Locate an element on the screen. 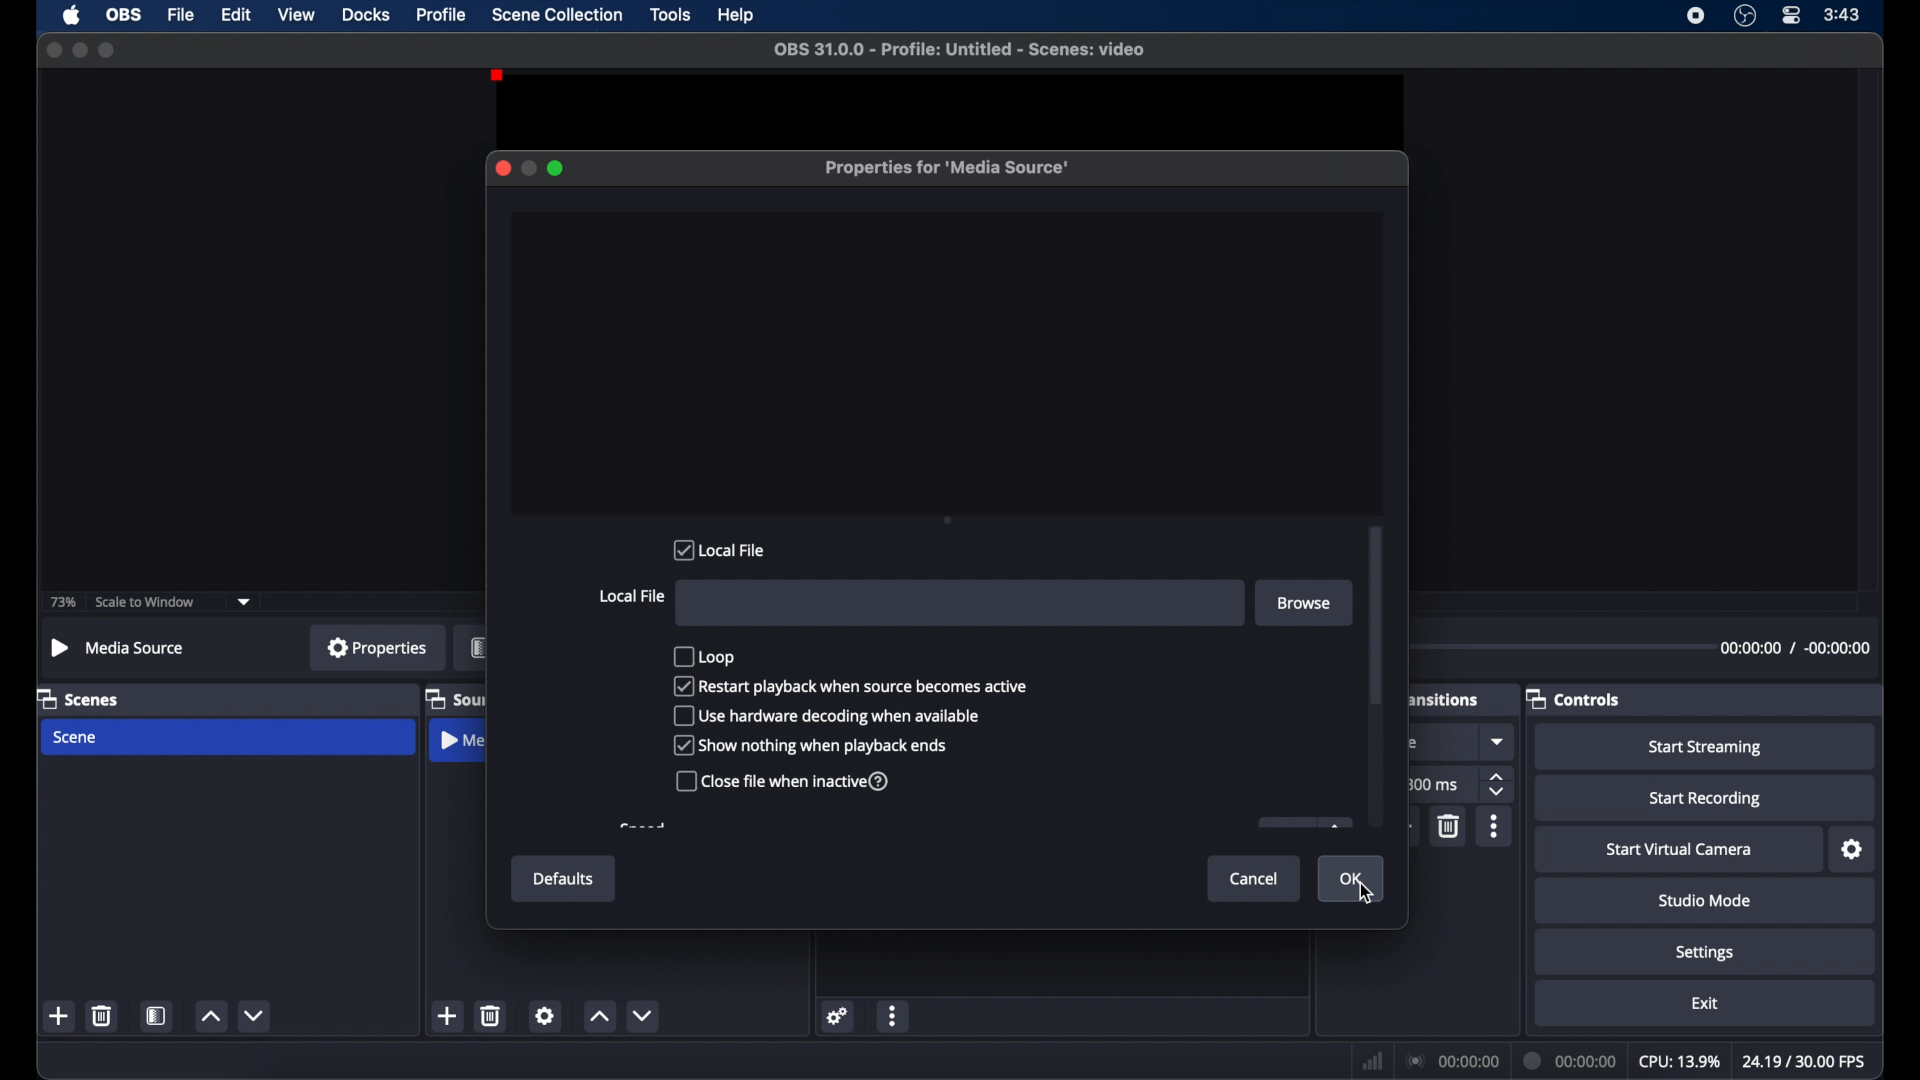 This screenshot has width=1920, height=1080. obscure icon is located at coordinates (1411, 743).